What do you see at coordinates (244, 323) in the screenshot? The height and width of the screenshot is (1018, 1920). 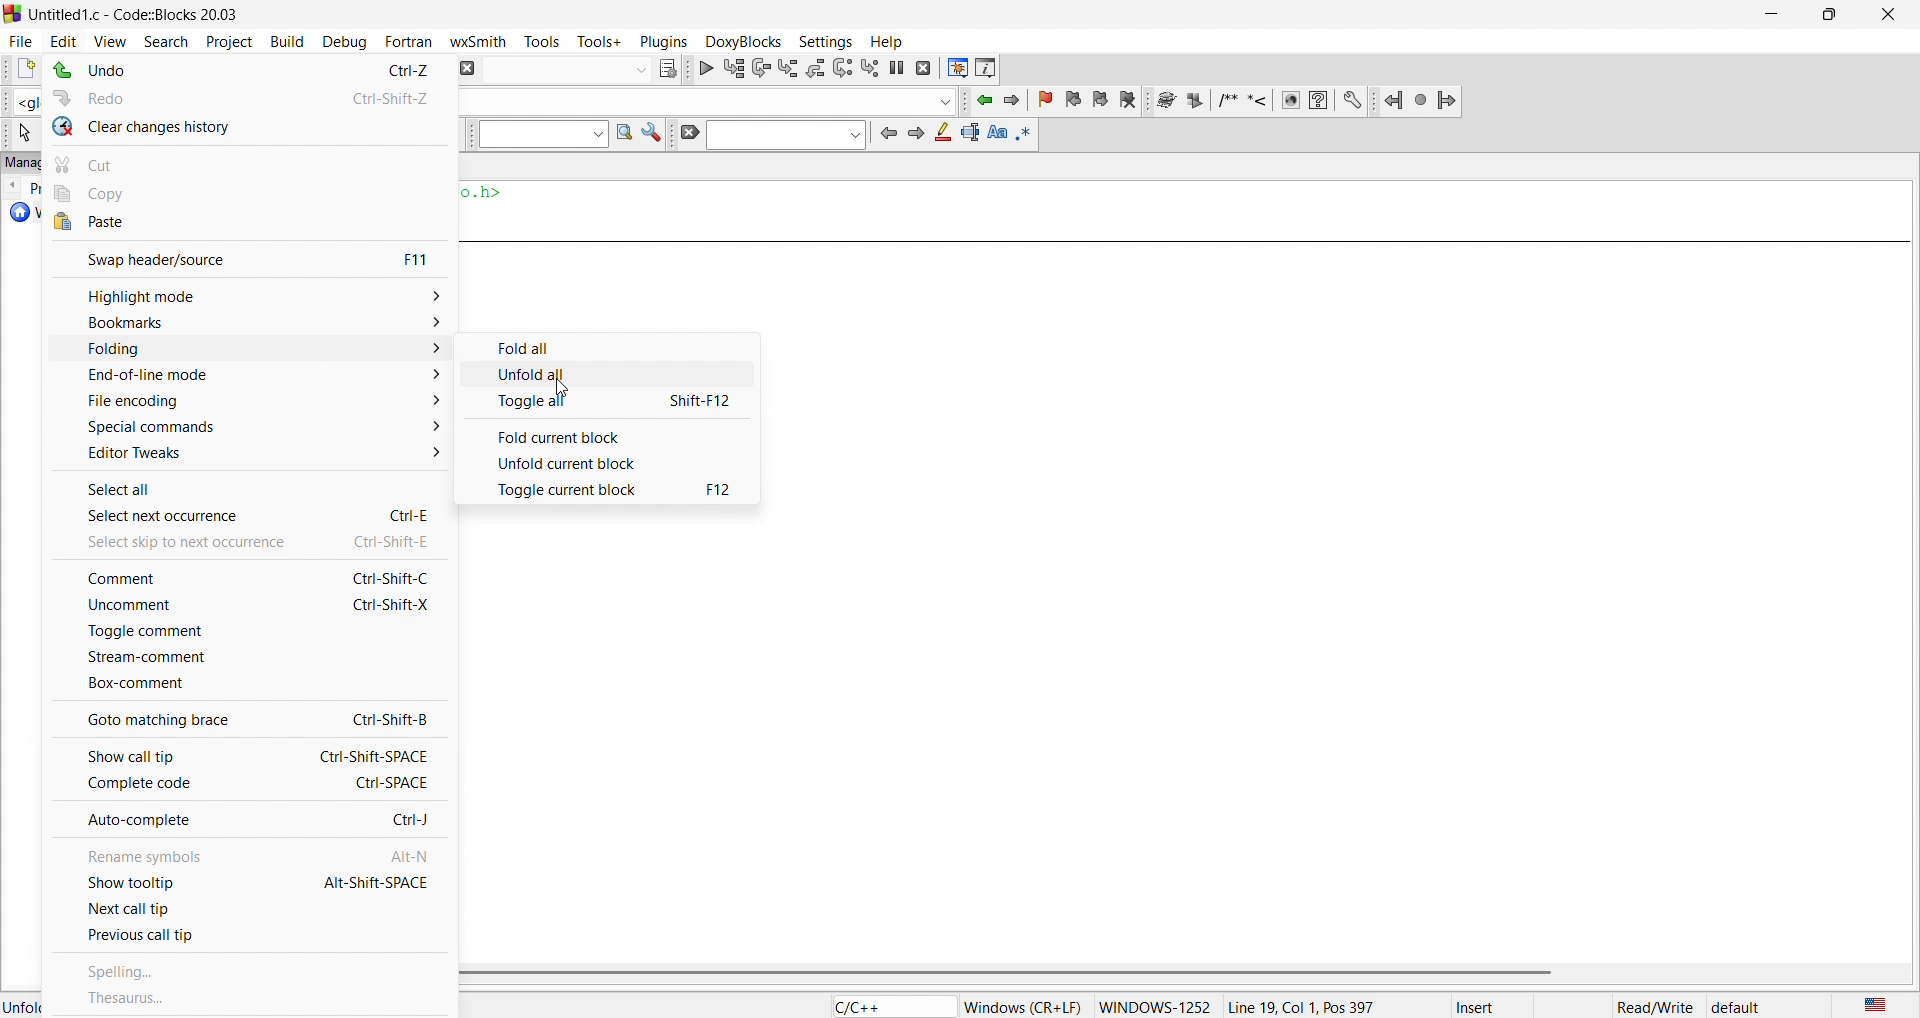 I see `bookmarks` at bounding box center [244, 323].